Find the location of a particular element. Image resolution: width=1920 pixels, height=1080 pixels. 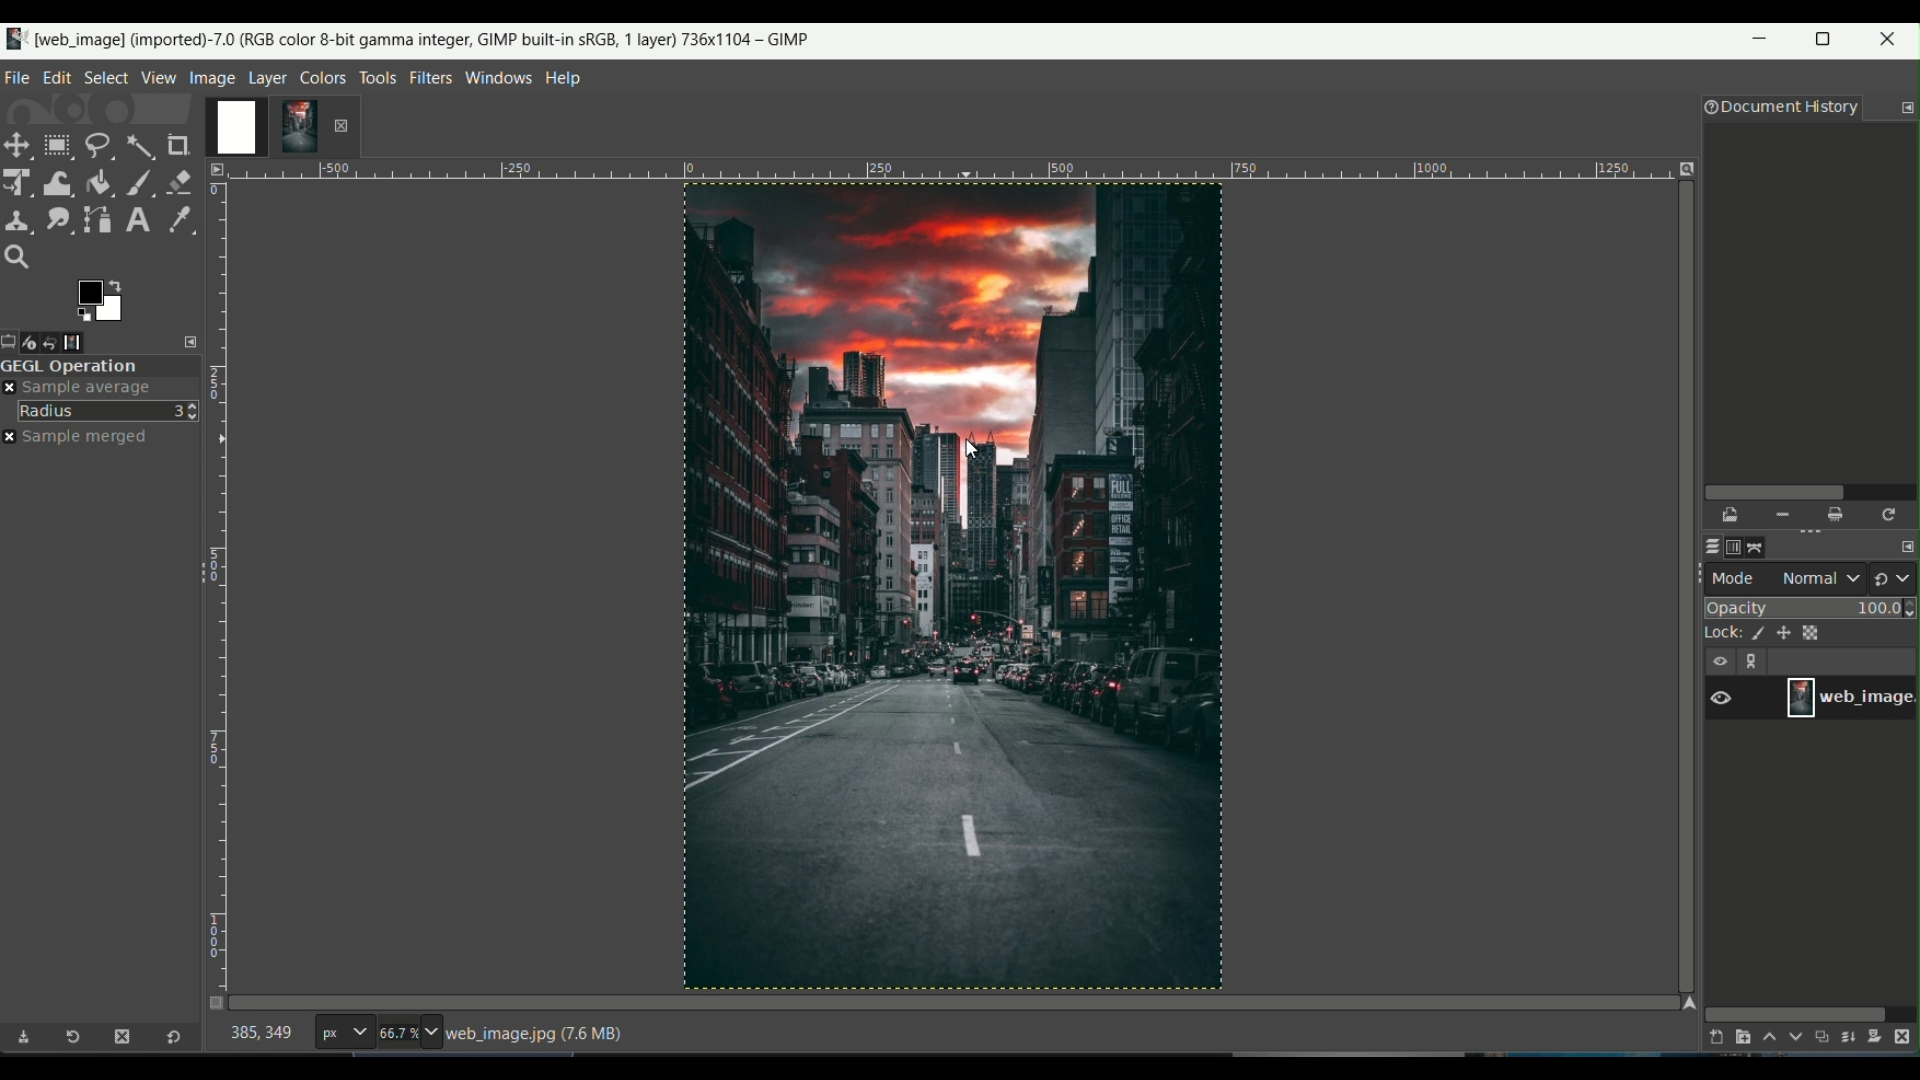

lock is located at coordinates (1715, 635).